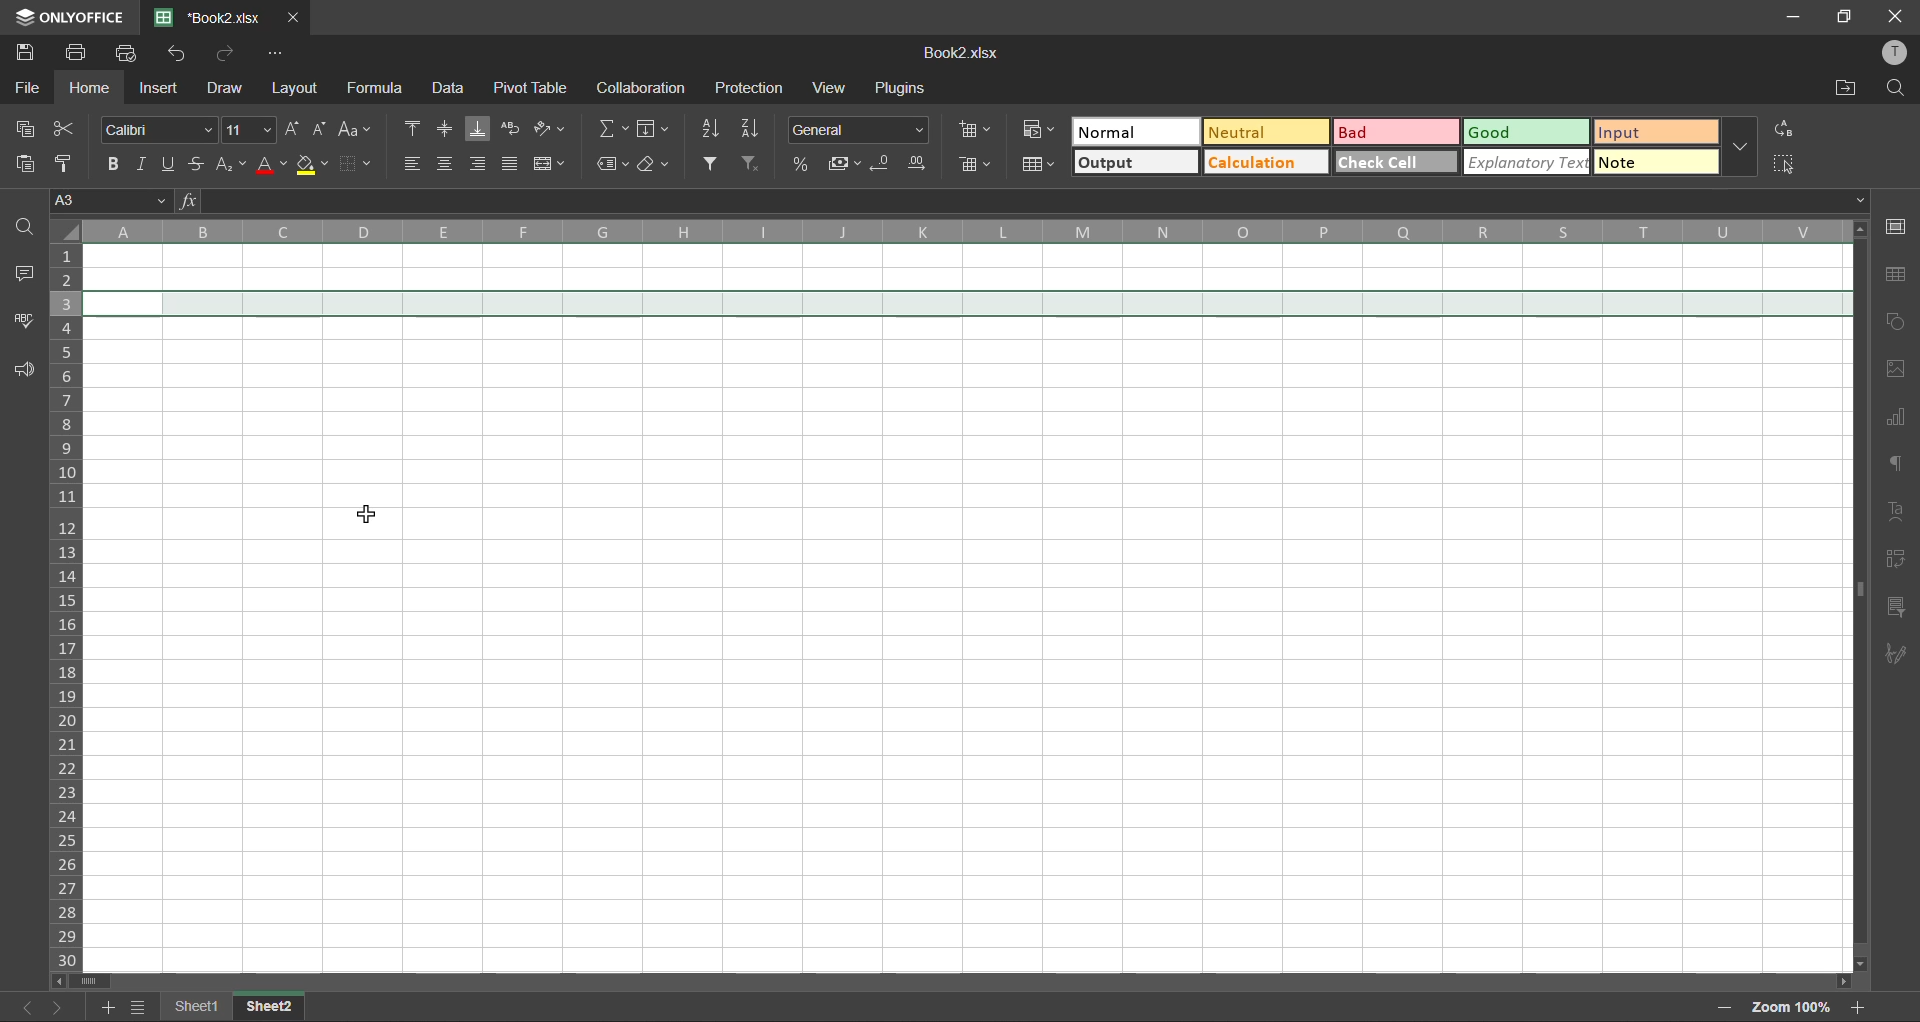  What do you see at coordinates (859, 130) in the screenshot?
I see `number format` at bounding box center [859, 130].